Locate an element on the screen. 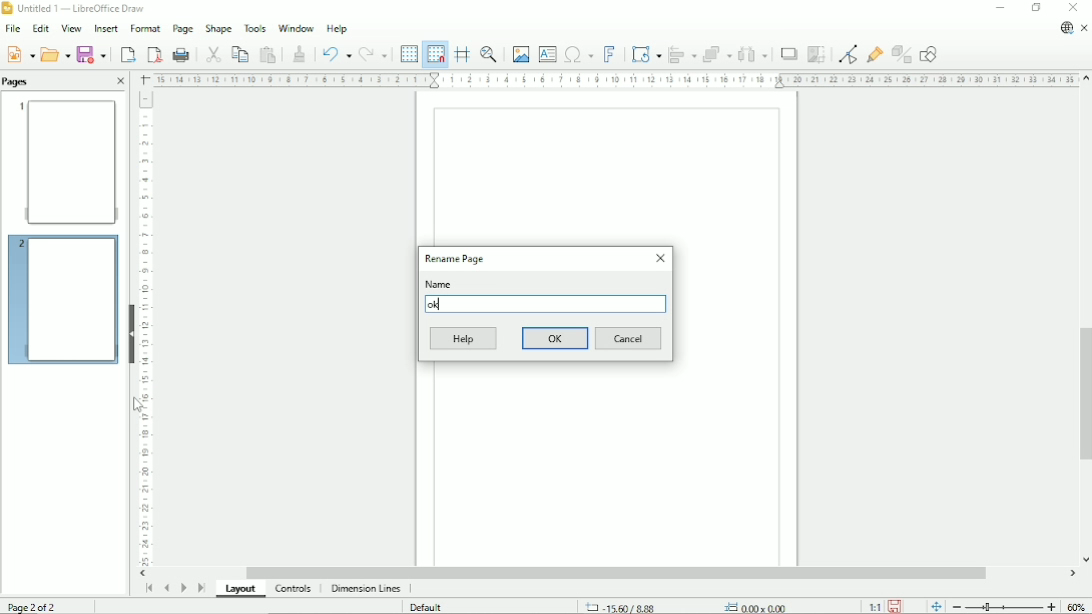 Image resolution: width=1092 pixels, height=614 pixels. Close is located at coordinates (659, 258).